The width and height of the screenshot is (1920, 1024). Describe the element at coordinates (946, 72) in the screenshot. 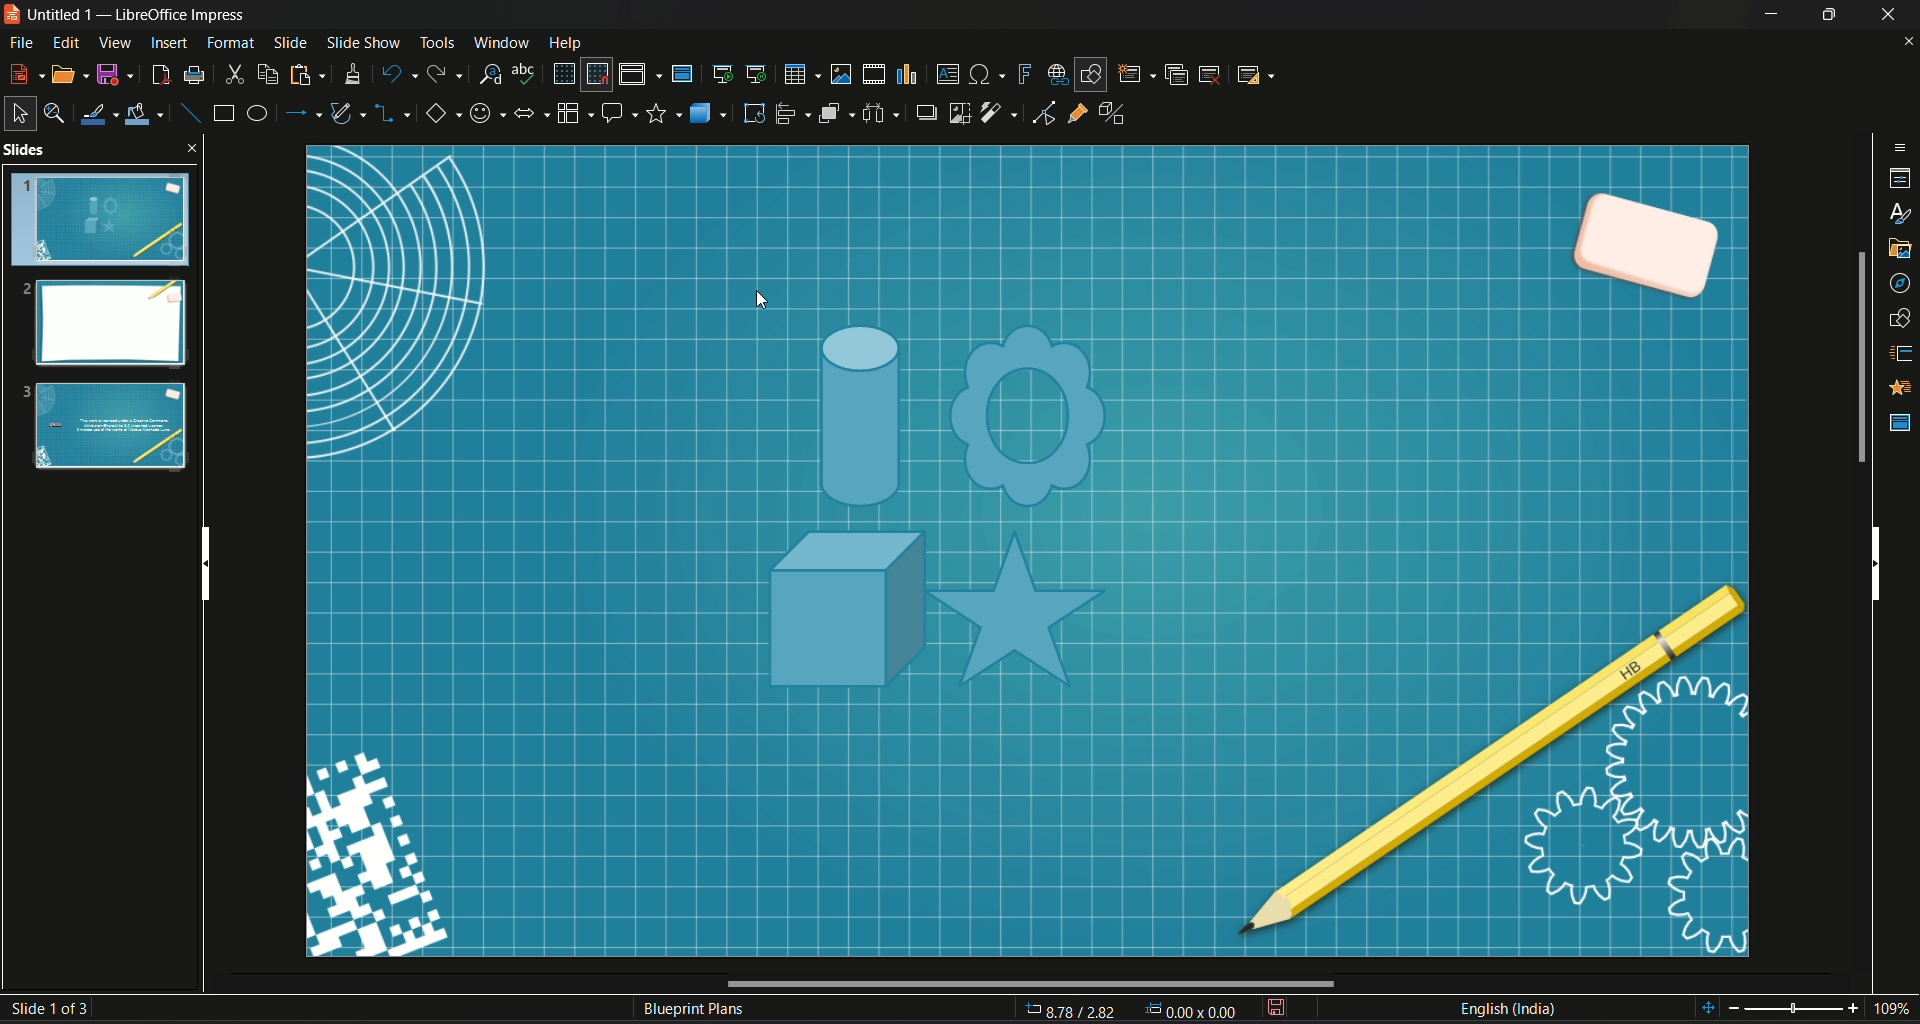

I see `insert textbox` at that location.